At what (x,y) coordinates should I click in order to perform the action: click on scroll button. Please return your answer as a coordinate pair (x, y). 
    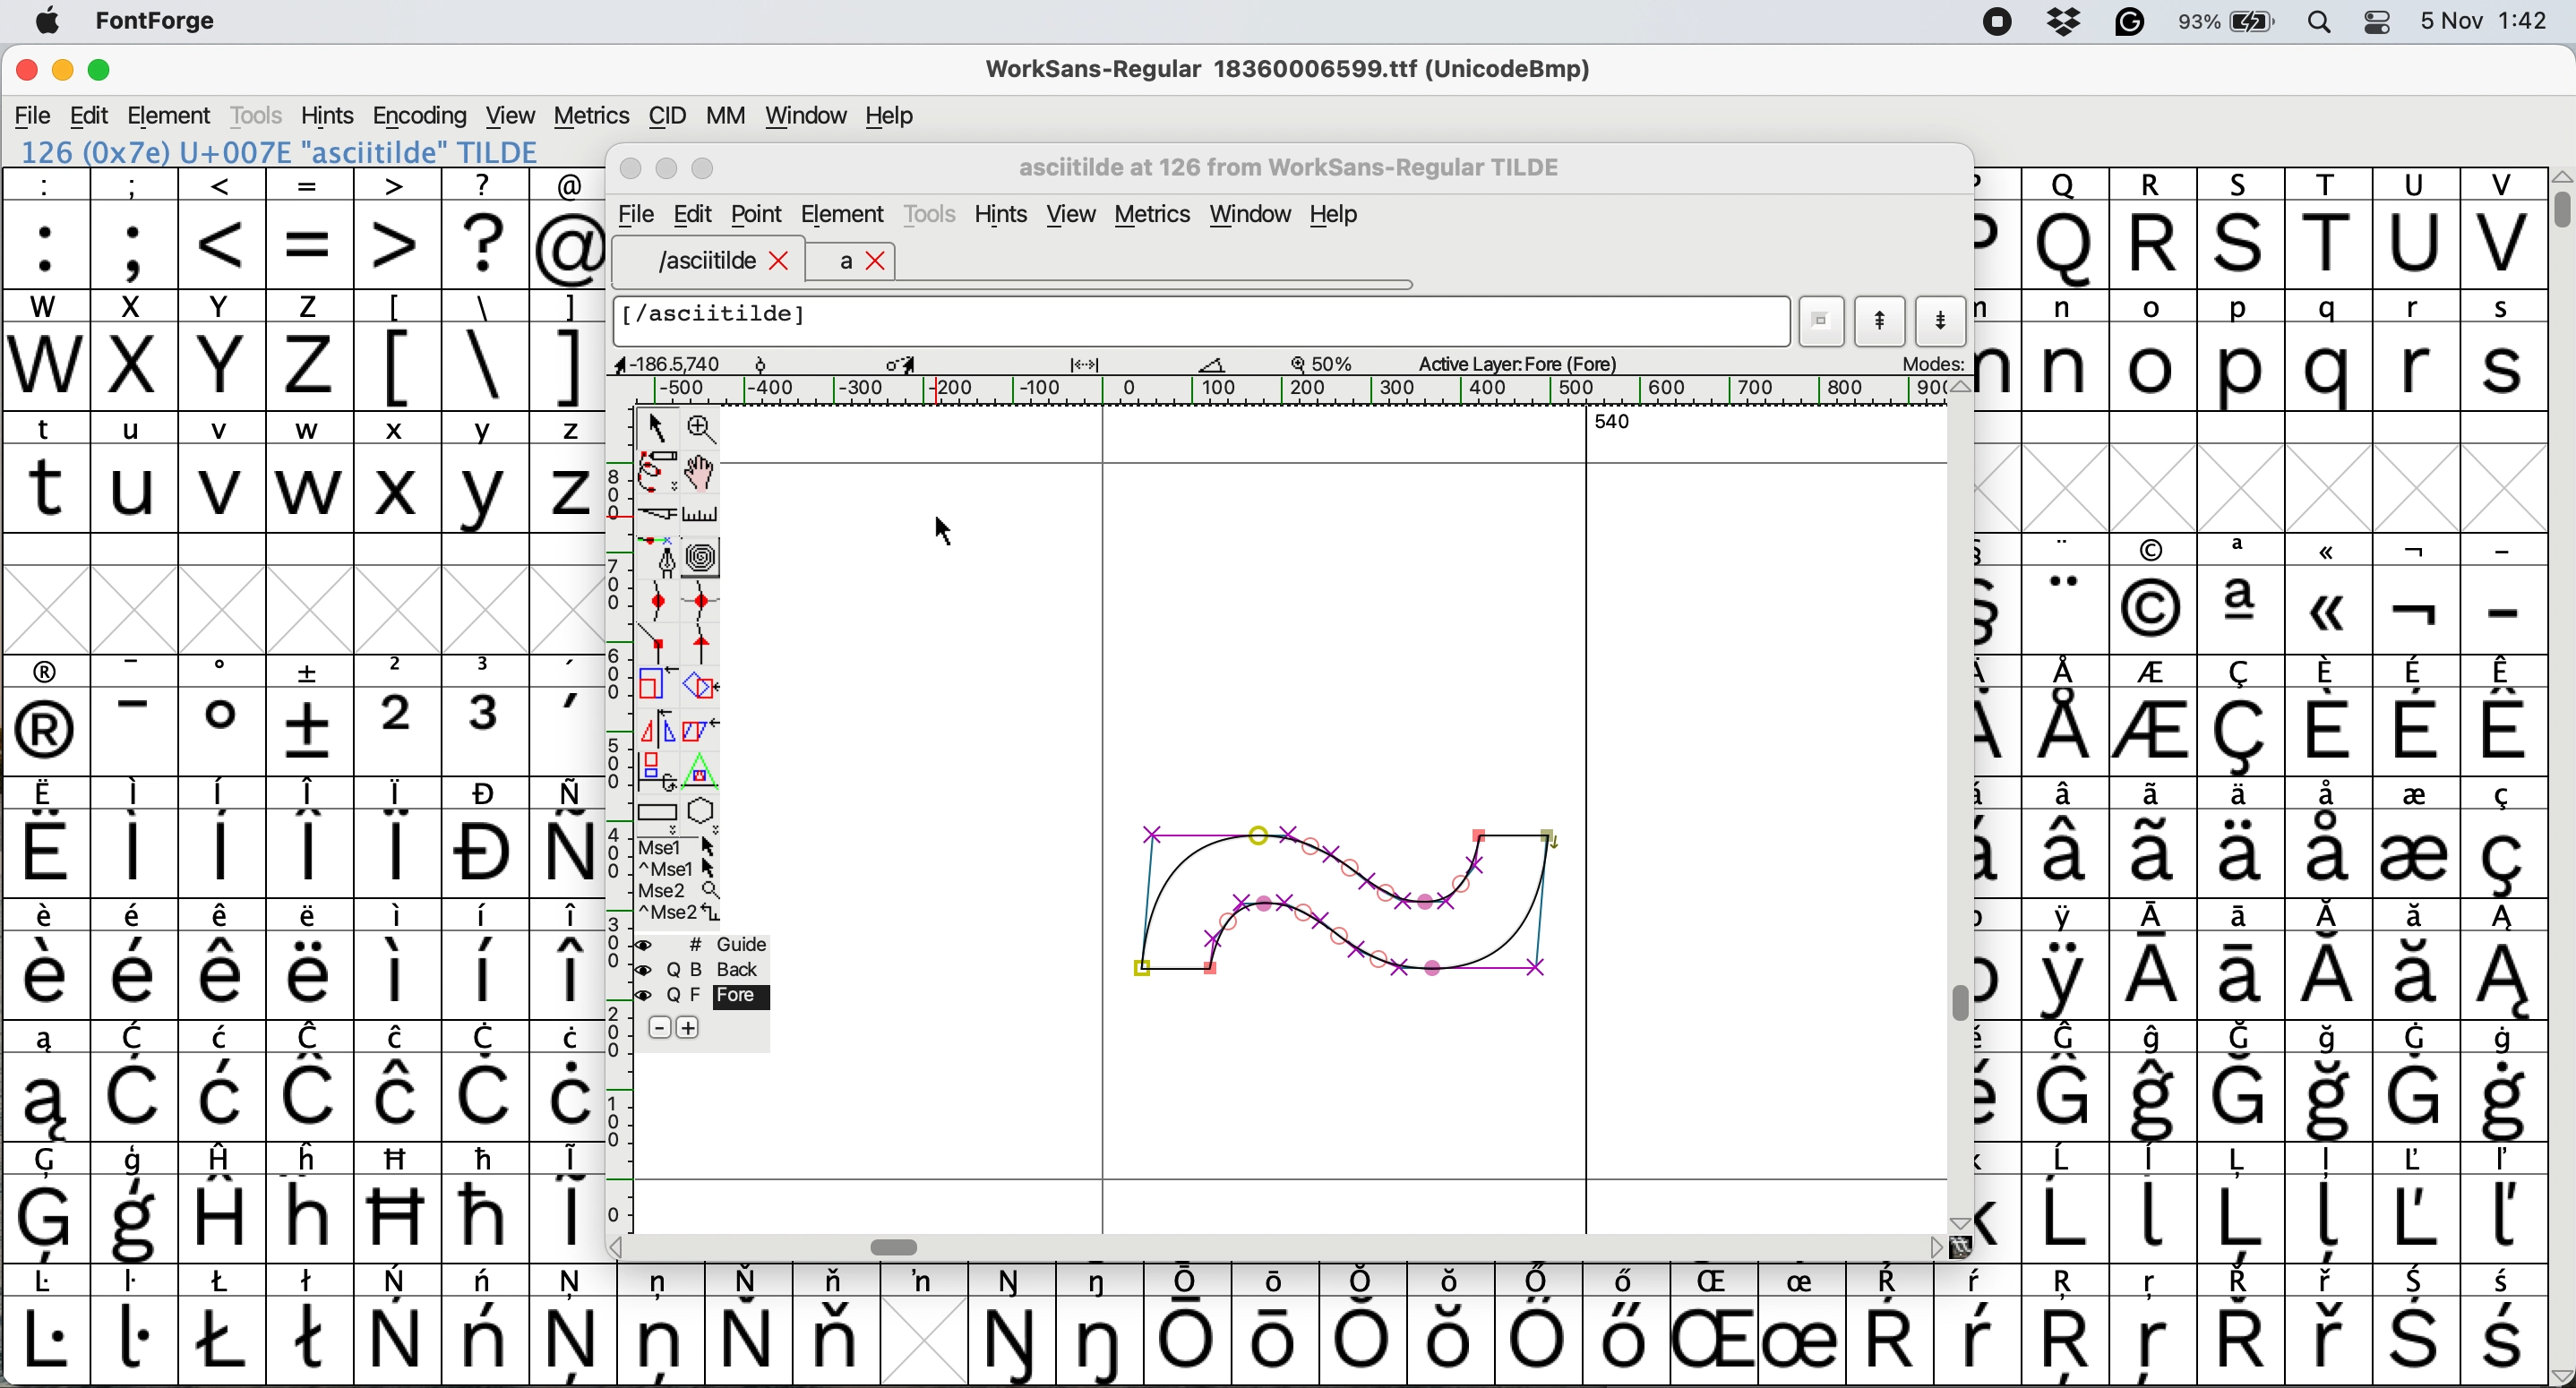
    Looking at the image, I should click on (2559, 1374).